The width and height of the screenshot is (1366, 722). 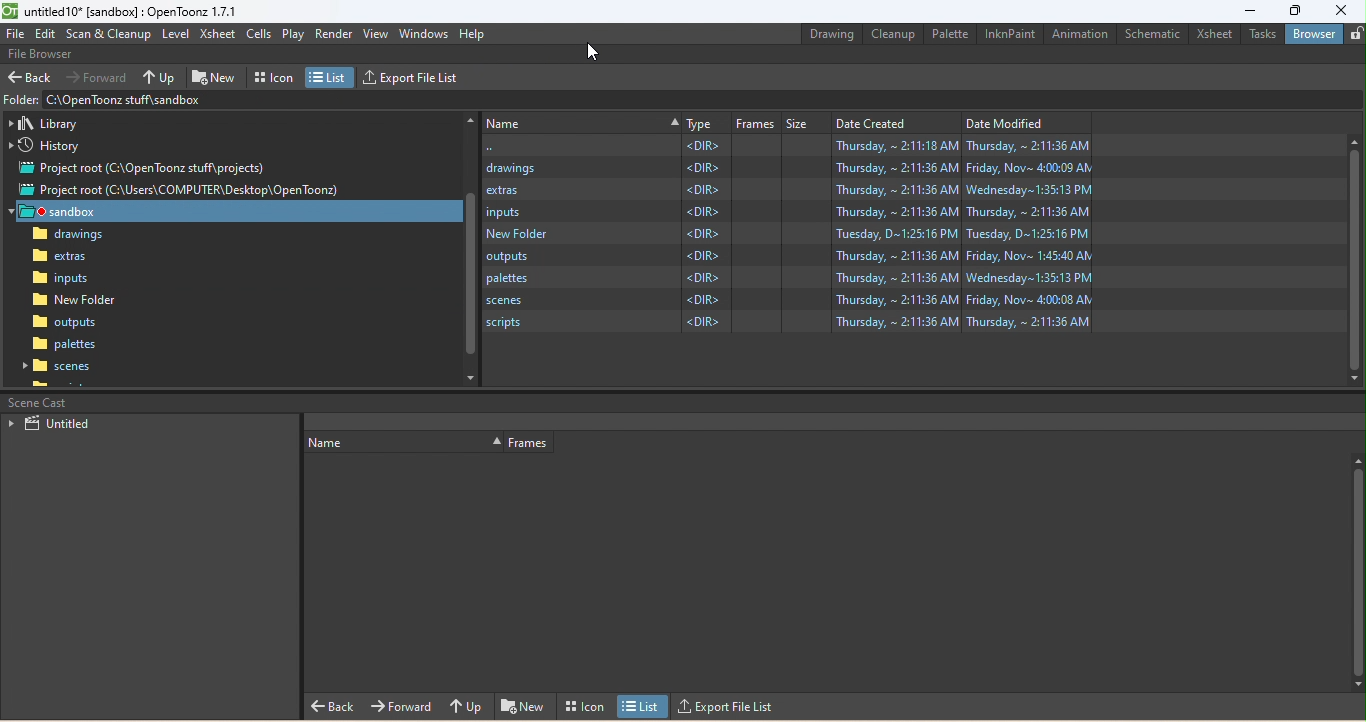 What do you see at coordinates (107, 33) in the screenshot?
I see `Scan & Cleanup` at bounding box center [107, 33].